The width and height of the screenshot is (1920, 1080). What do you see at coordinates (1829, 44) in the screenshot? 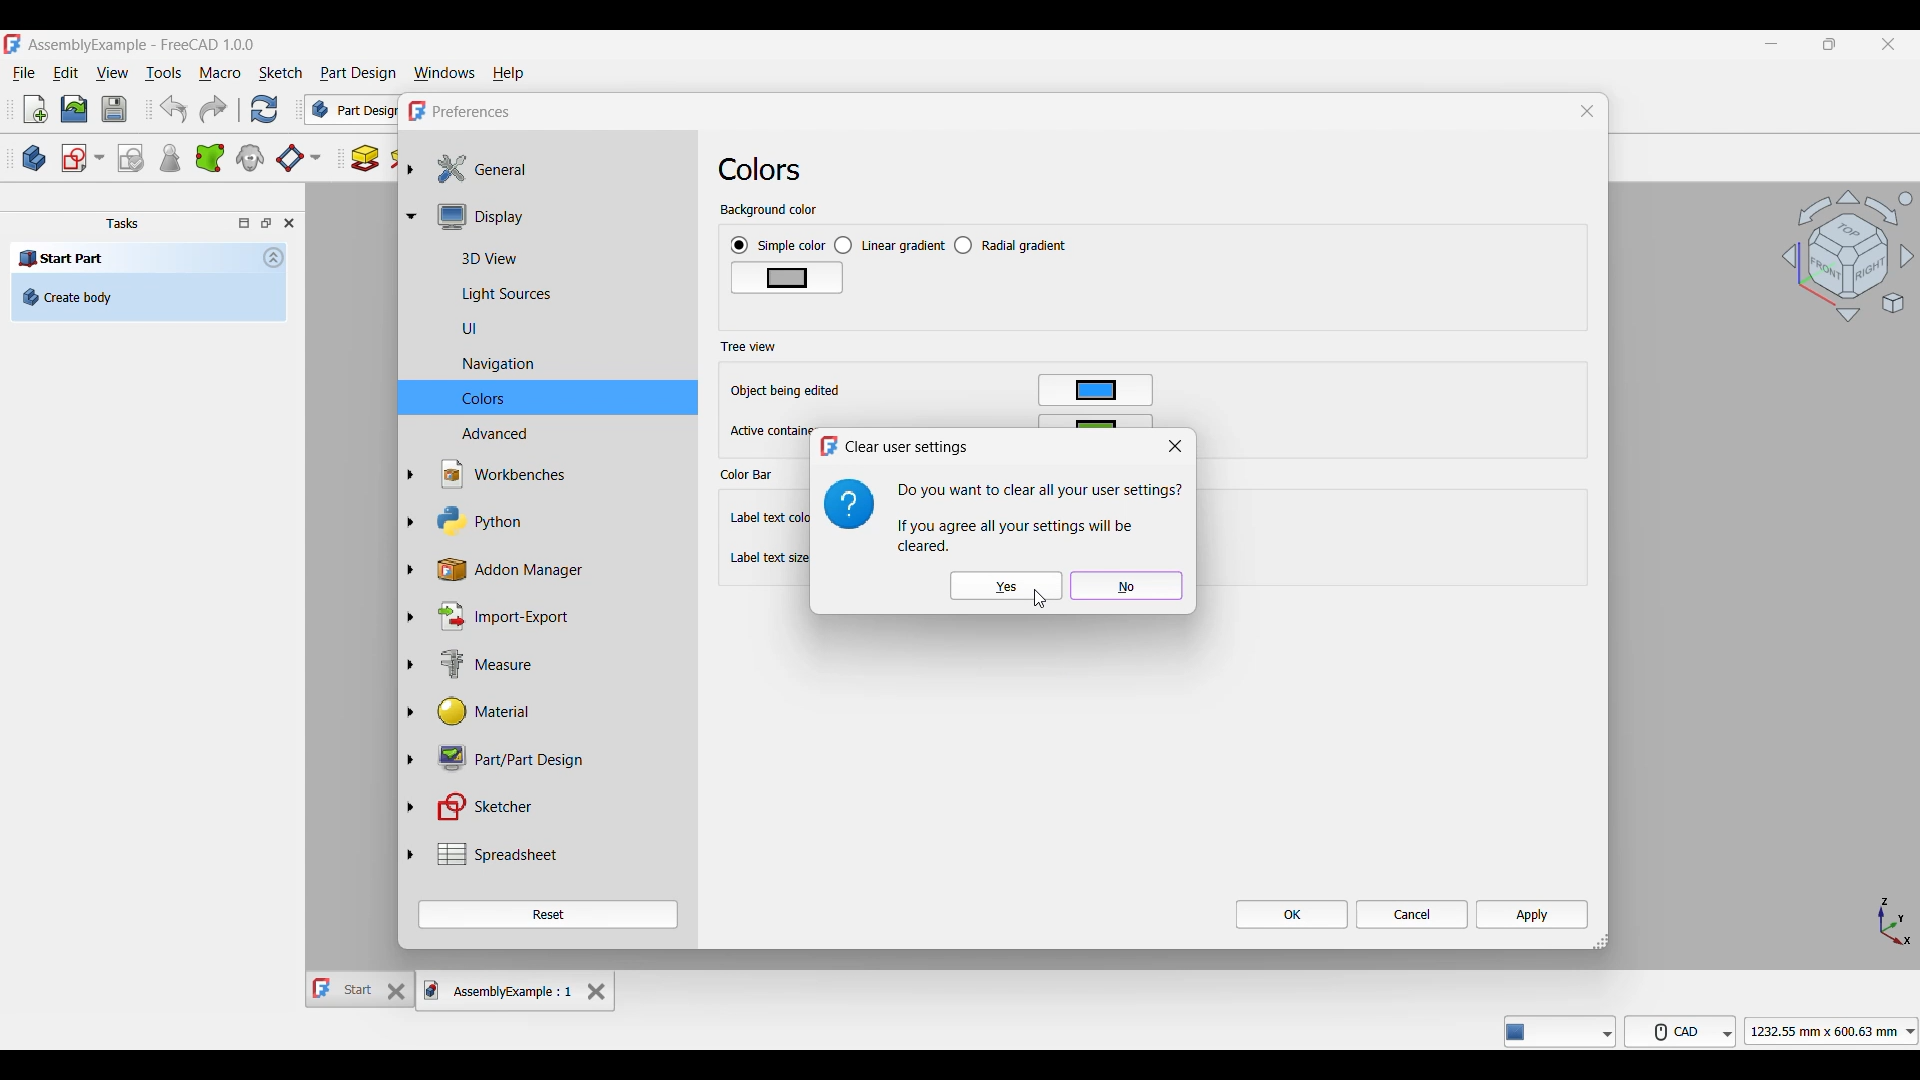
I see `Show in smaller tab` at bounding box center [1829, 44].